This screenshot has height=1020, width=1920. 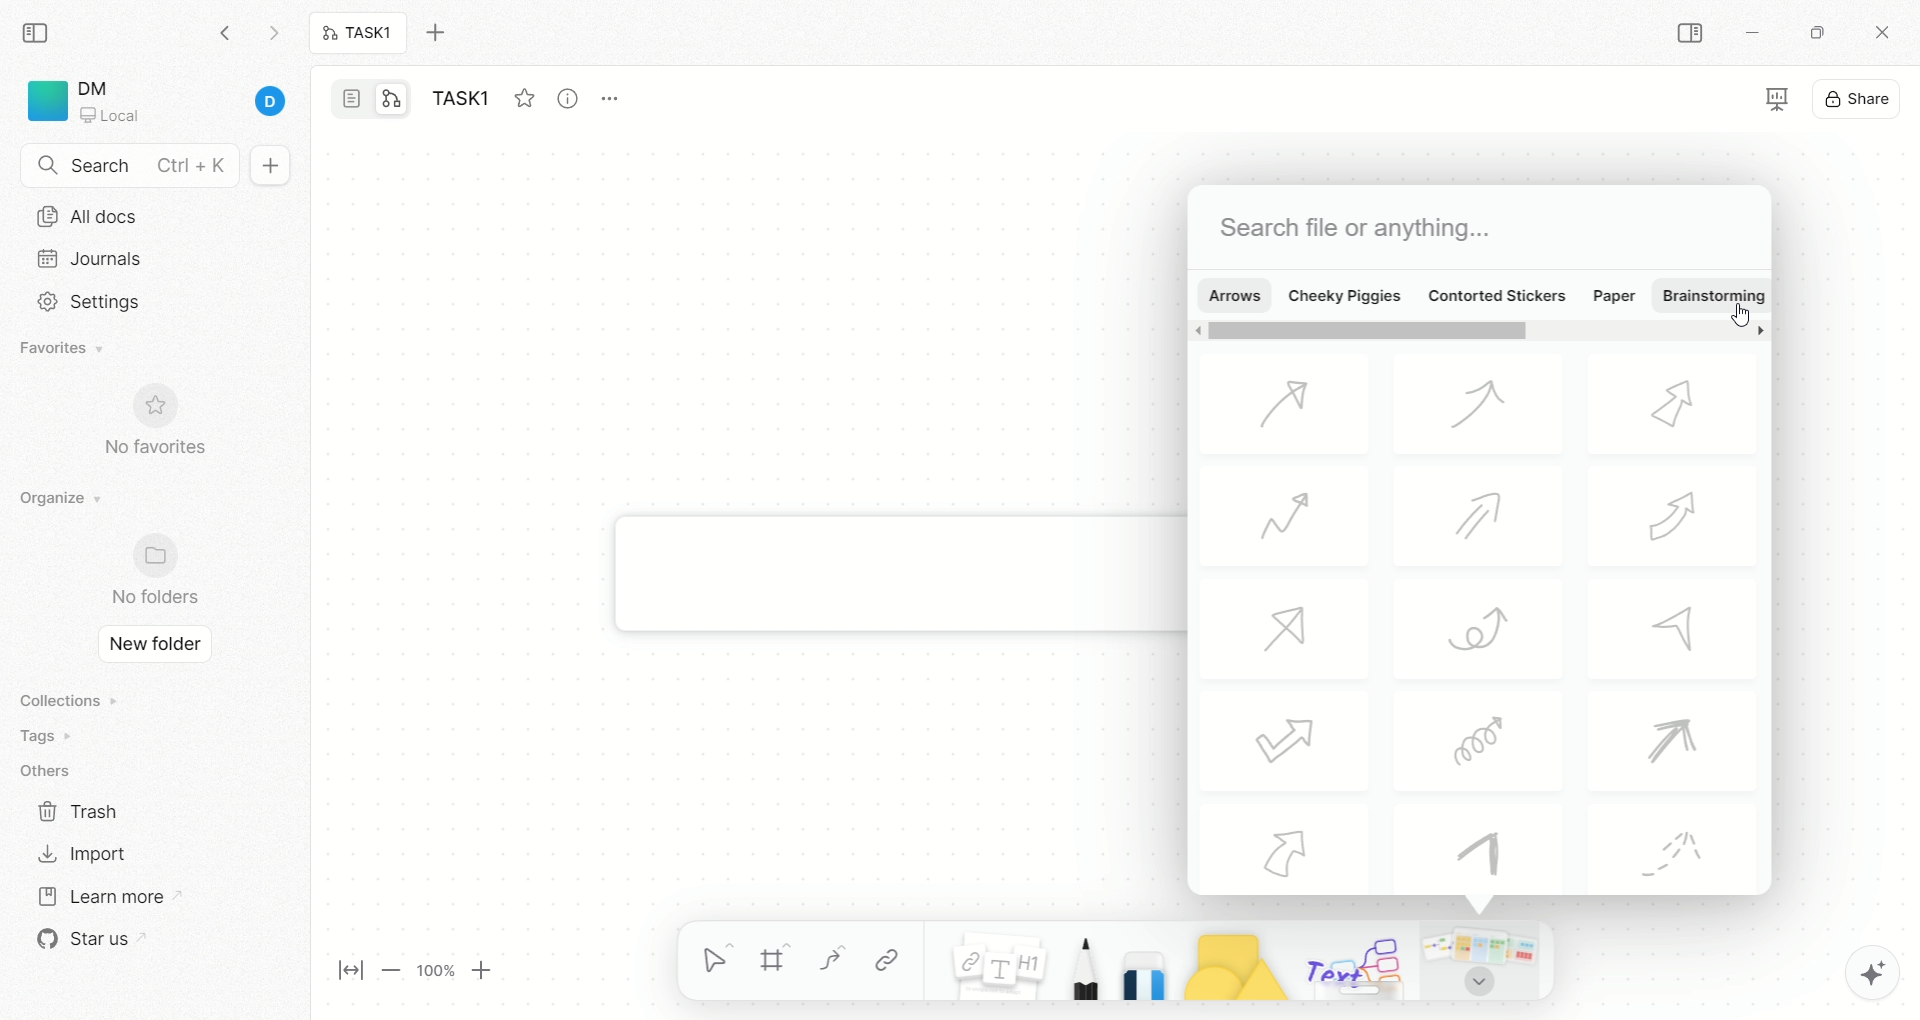 What do you see at coordinates (65, 700) in the screenshot?
I see `collections` at bounding box center [65, 700].